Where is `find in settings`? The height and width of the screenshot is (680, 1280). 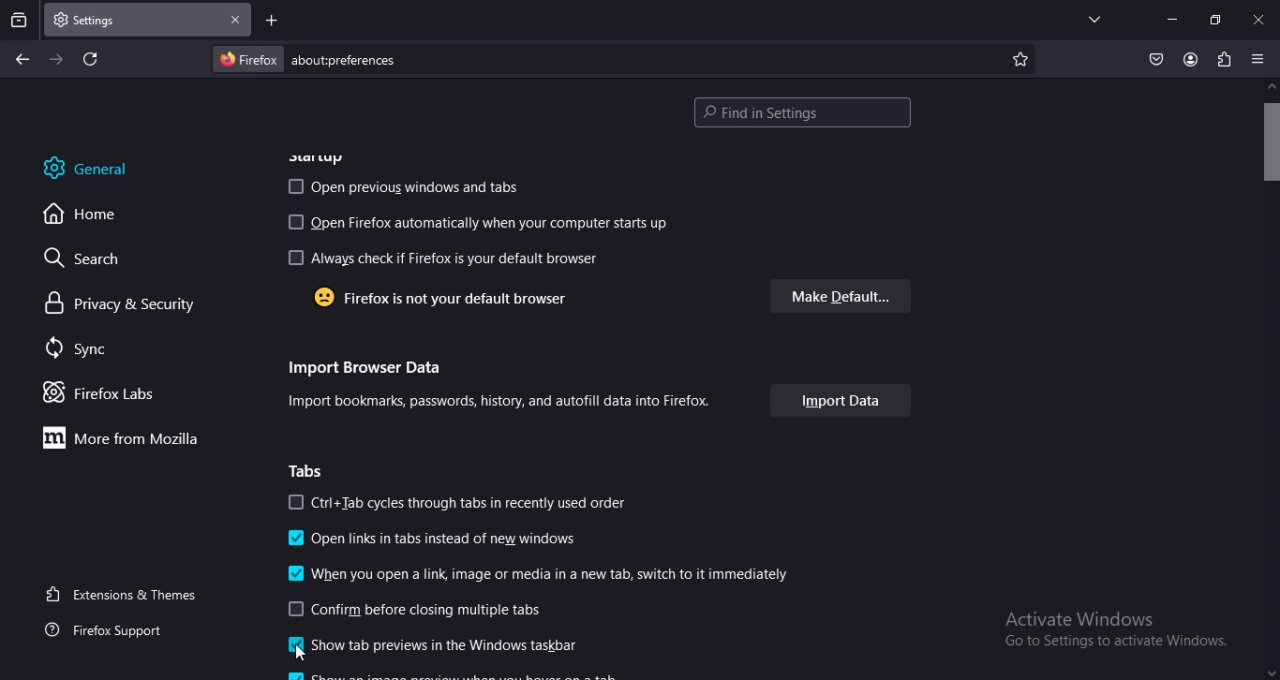
find in settings is located at coordinates (798, 112).